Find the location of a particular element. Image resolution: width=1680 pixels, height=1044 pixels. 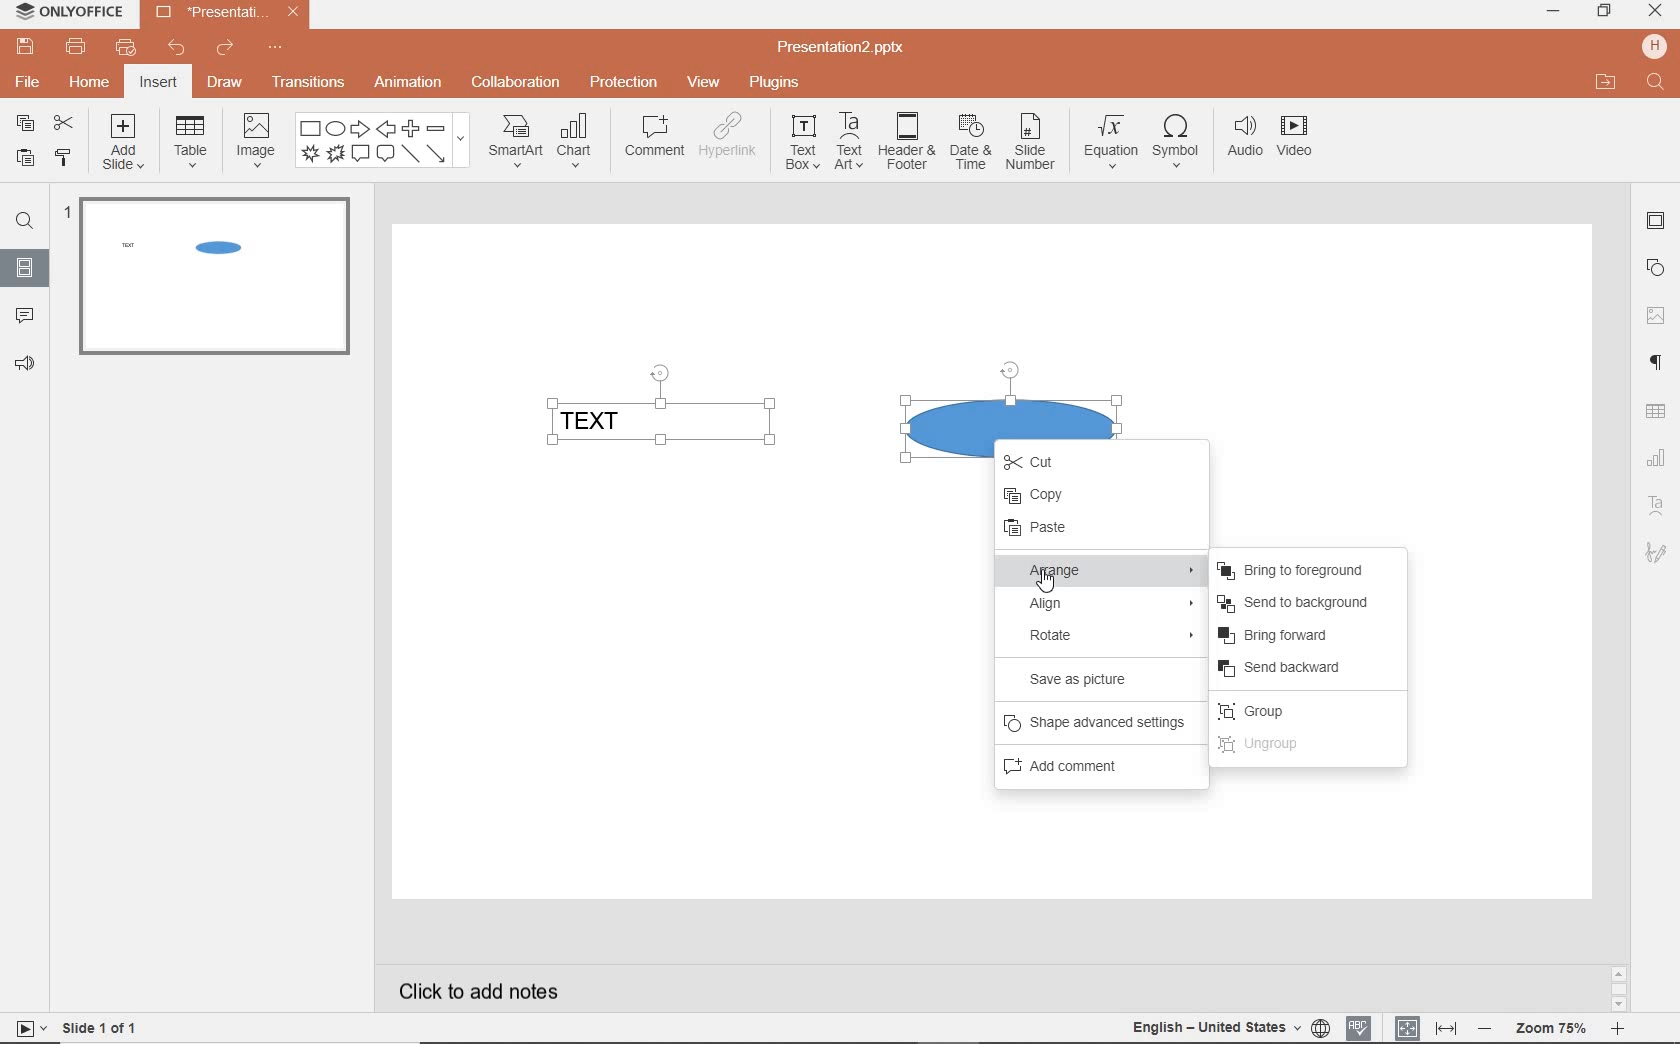

protection is located at coordinates (623, 82).